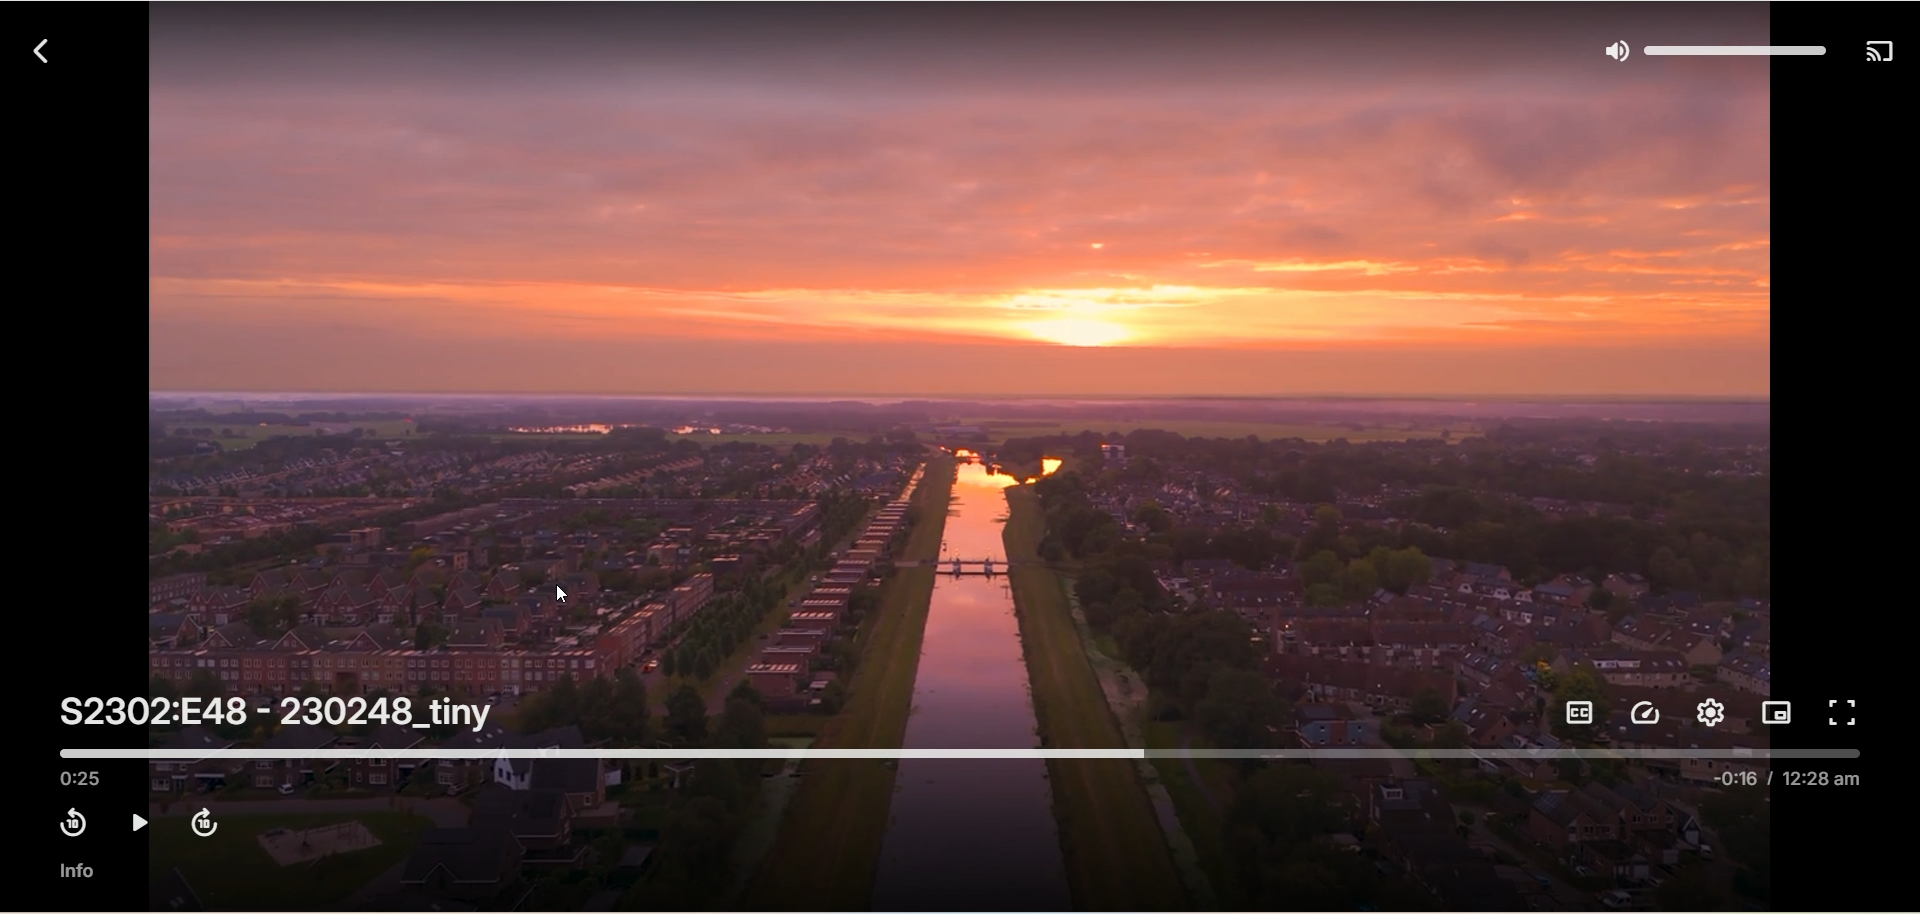 The image size is (1920, 914). What do you see at coordinates (67, 823) in the screenshot?
I see `rewind` at bounding box center [67, 823].